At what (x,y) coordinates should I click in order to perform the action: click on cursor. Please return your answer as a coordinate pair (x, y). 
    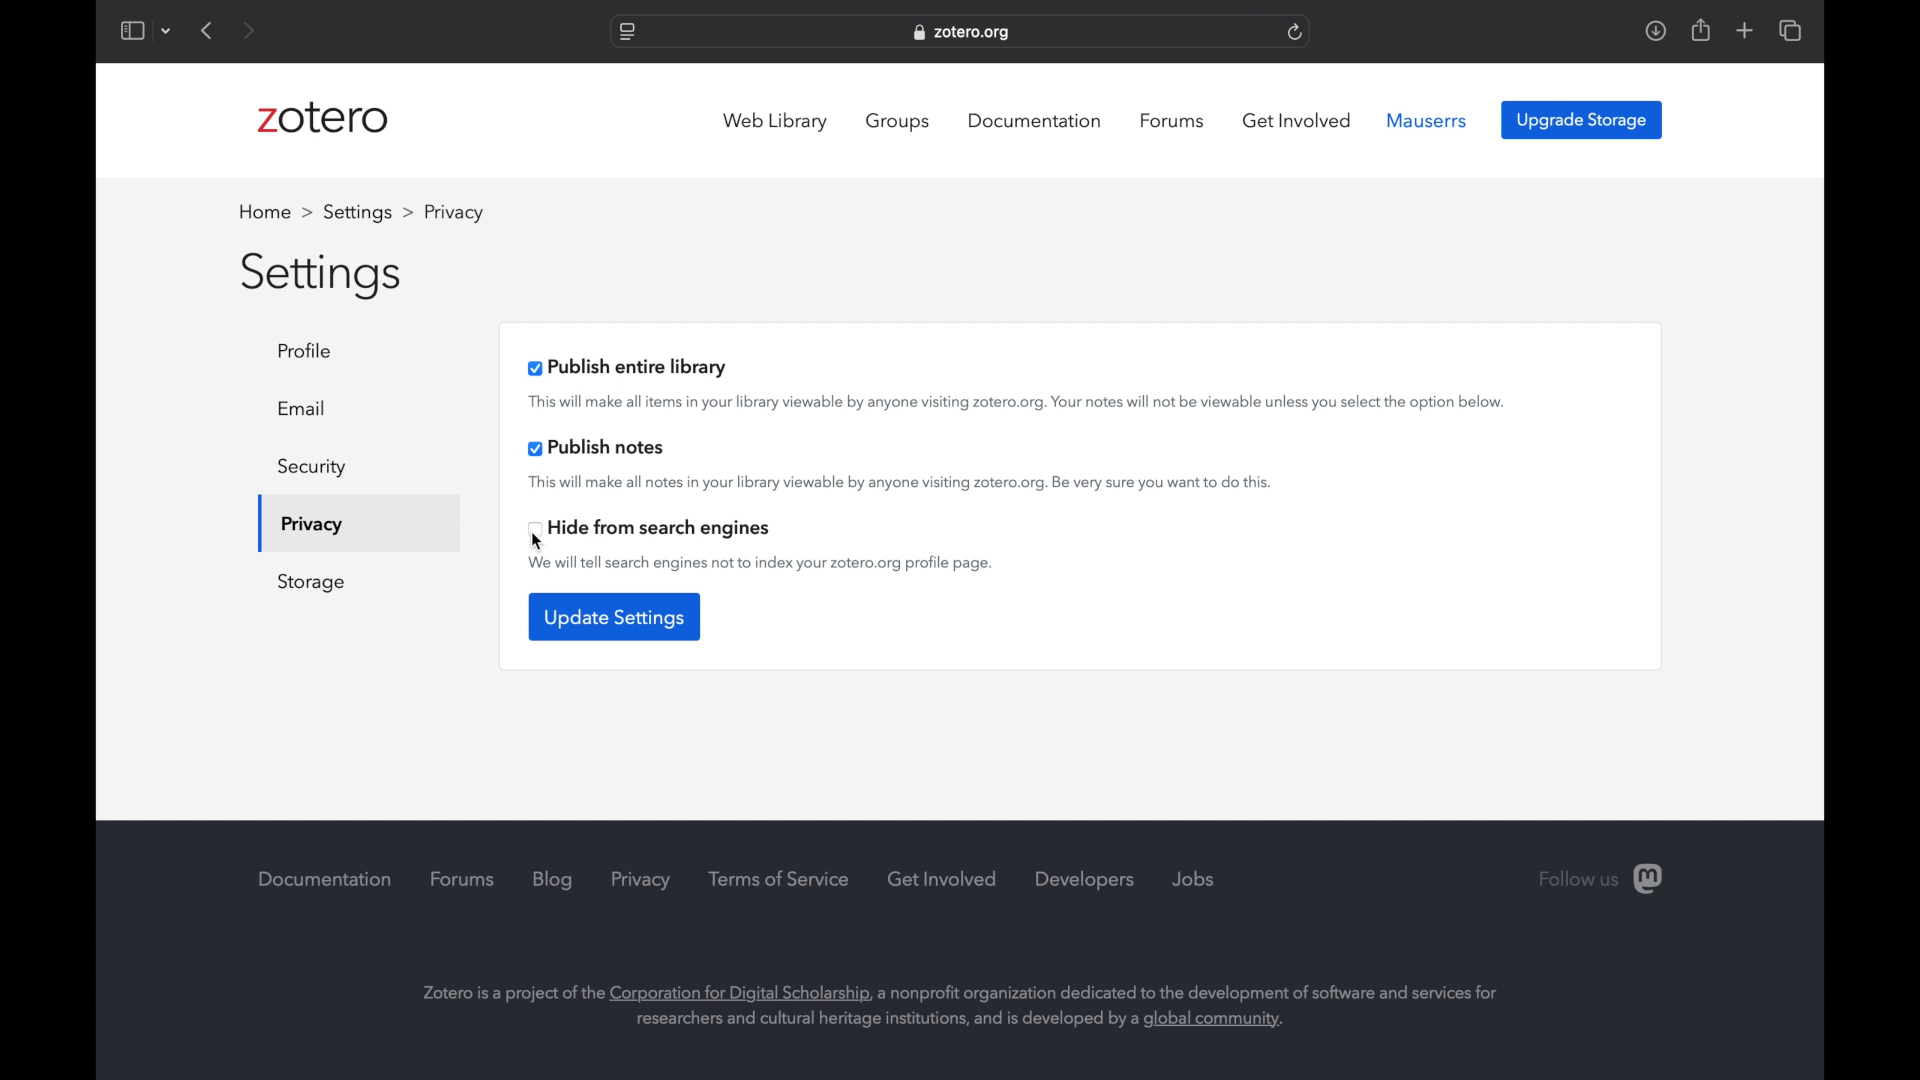
    Looking at the image, I should click on (540, 543).